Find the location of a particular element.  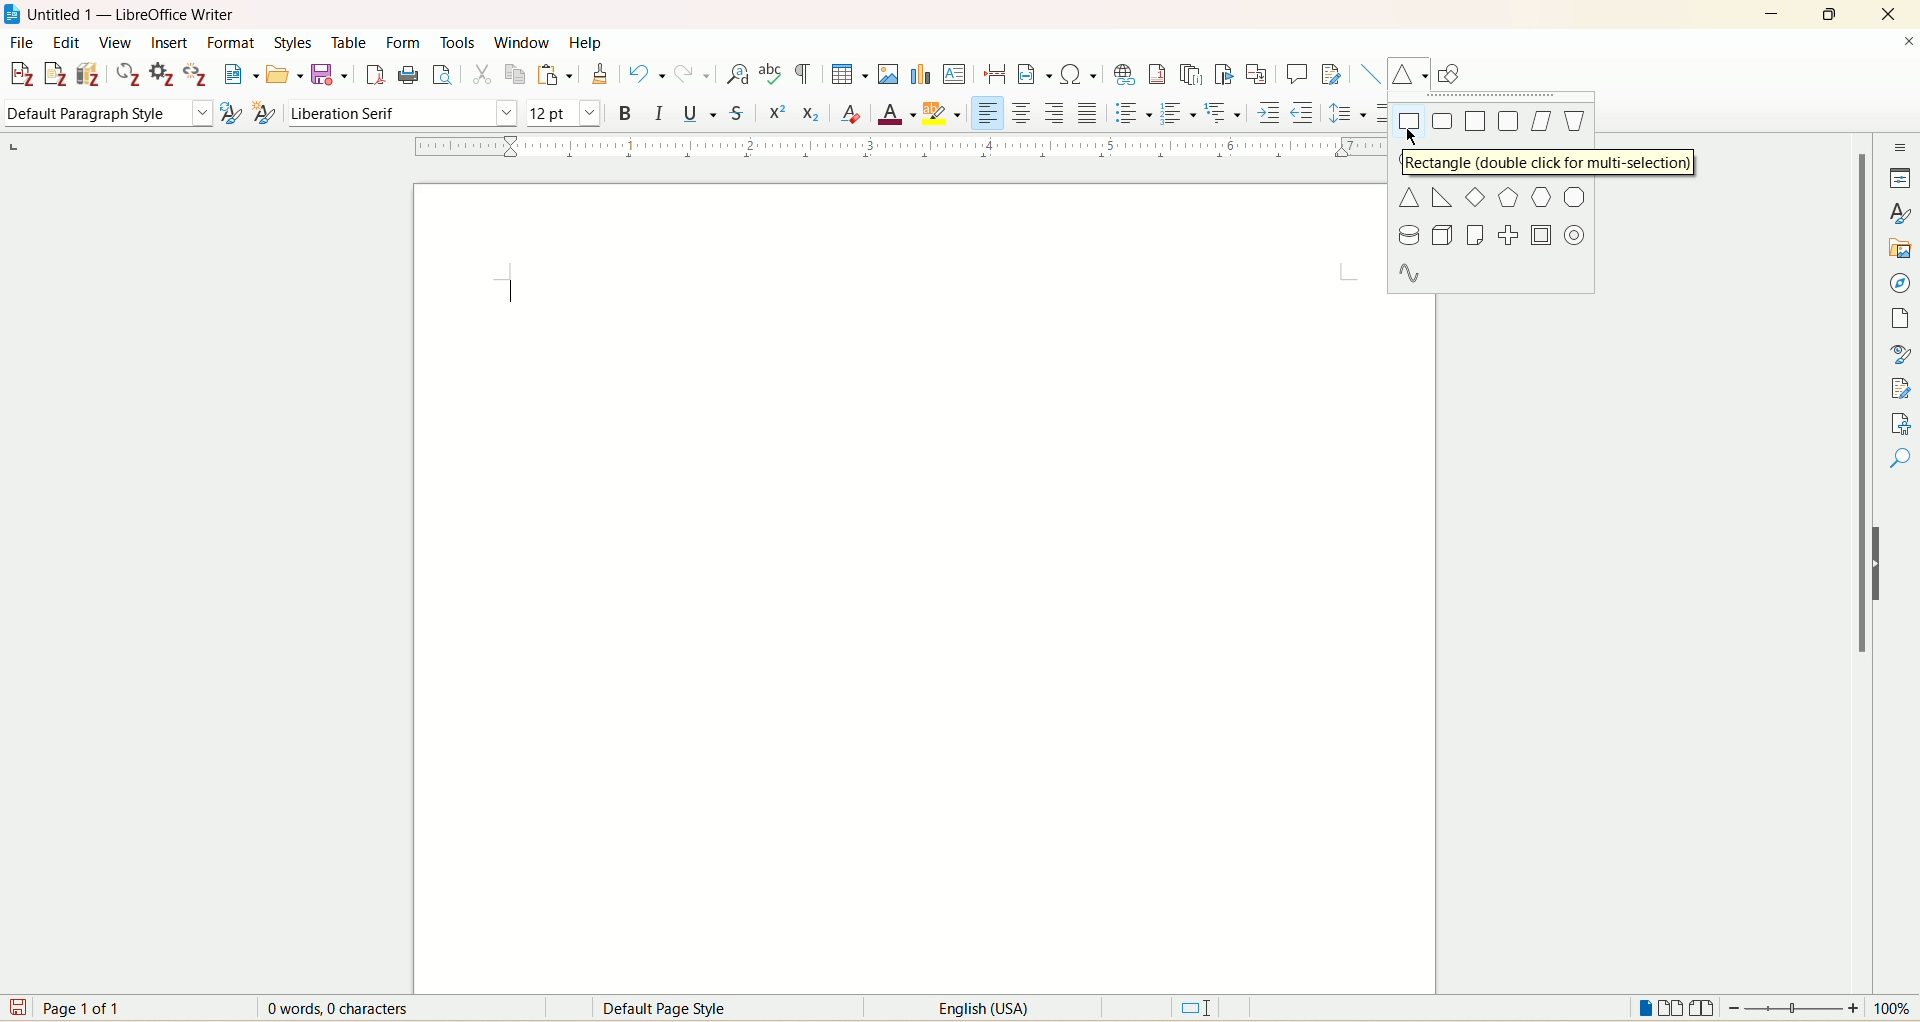

gallary is located at coordinates (1902, 249).